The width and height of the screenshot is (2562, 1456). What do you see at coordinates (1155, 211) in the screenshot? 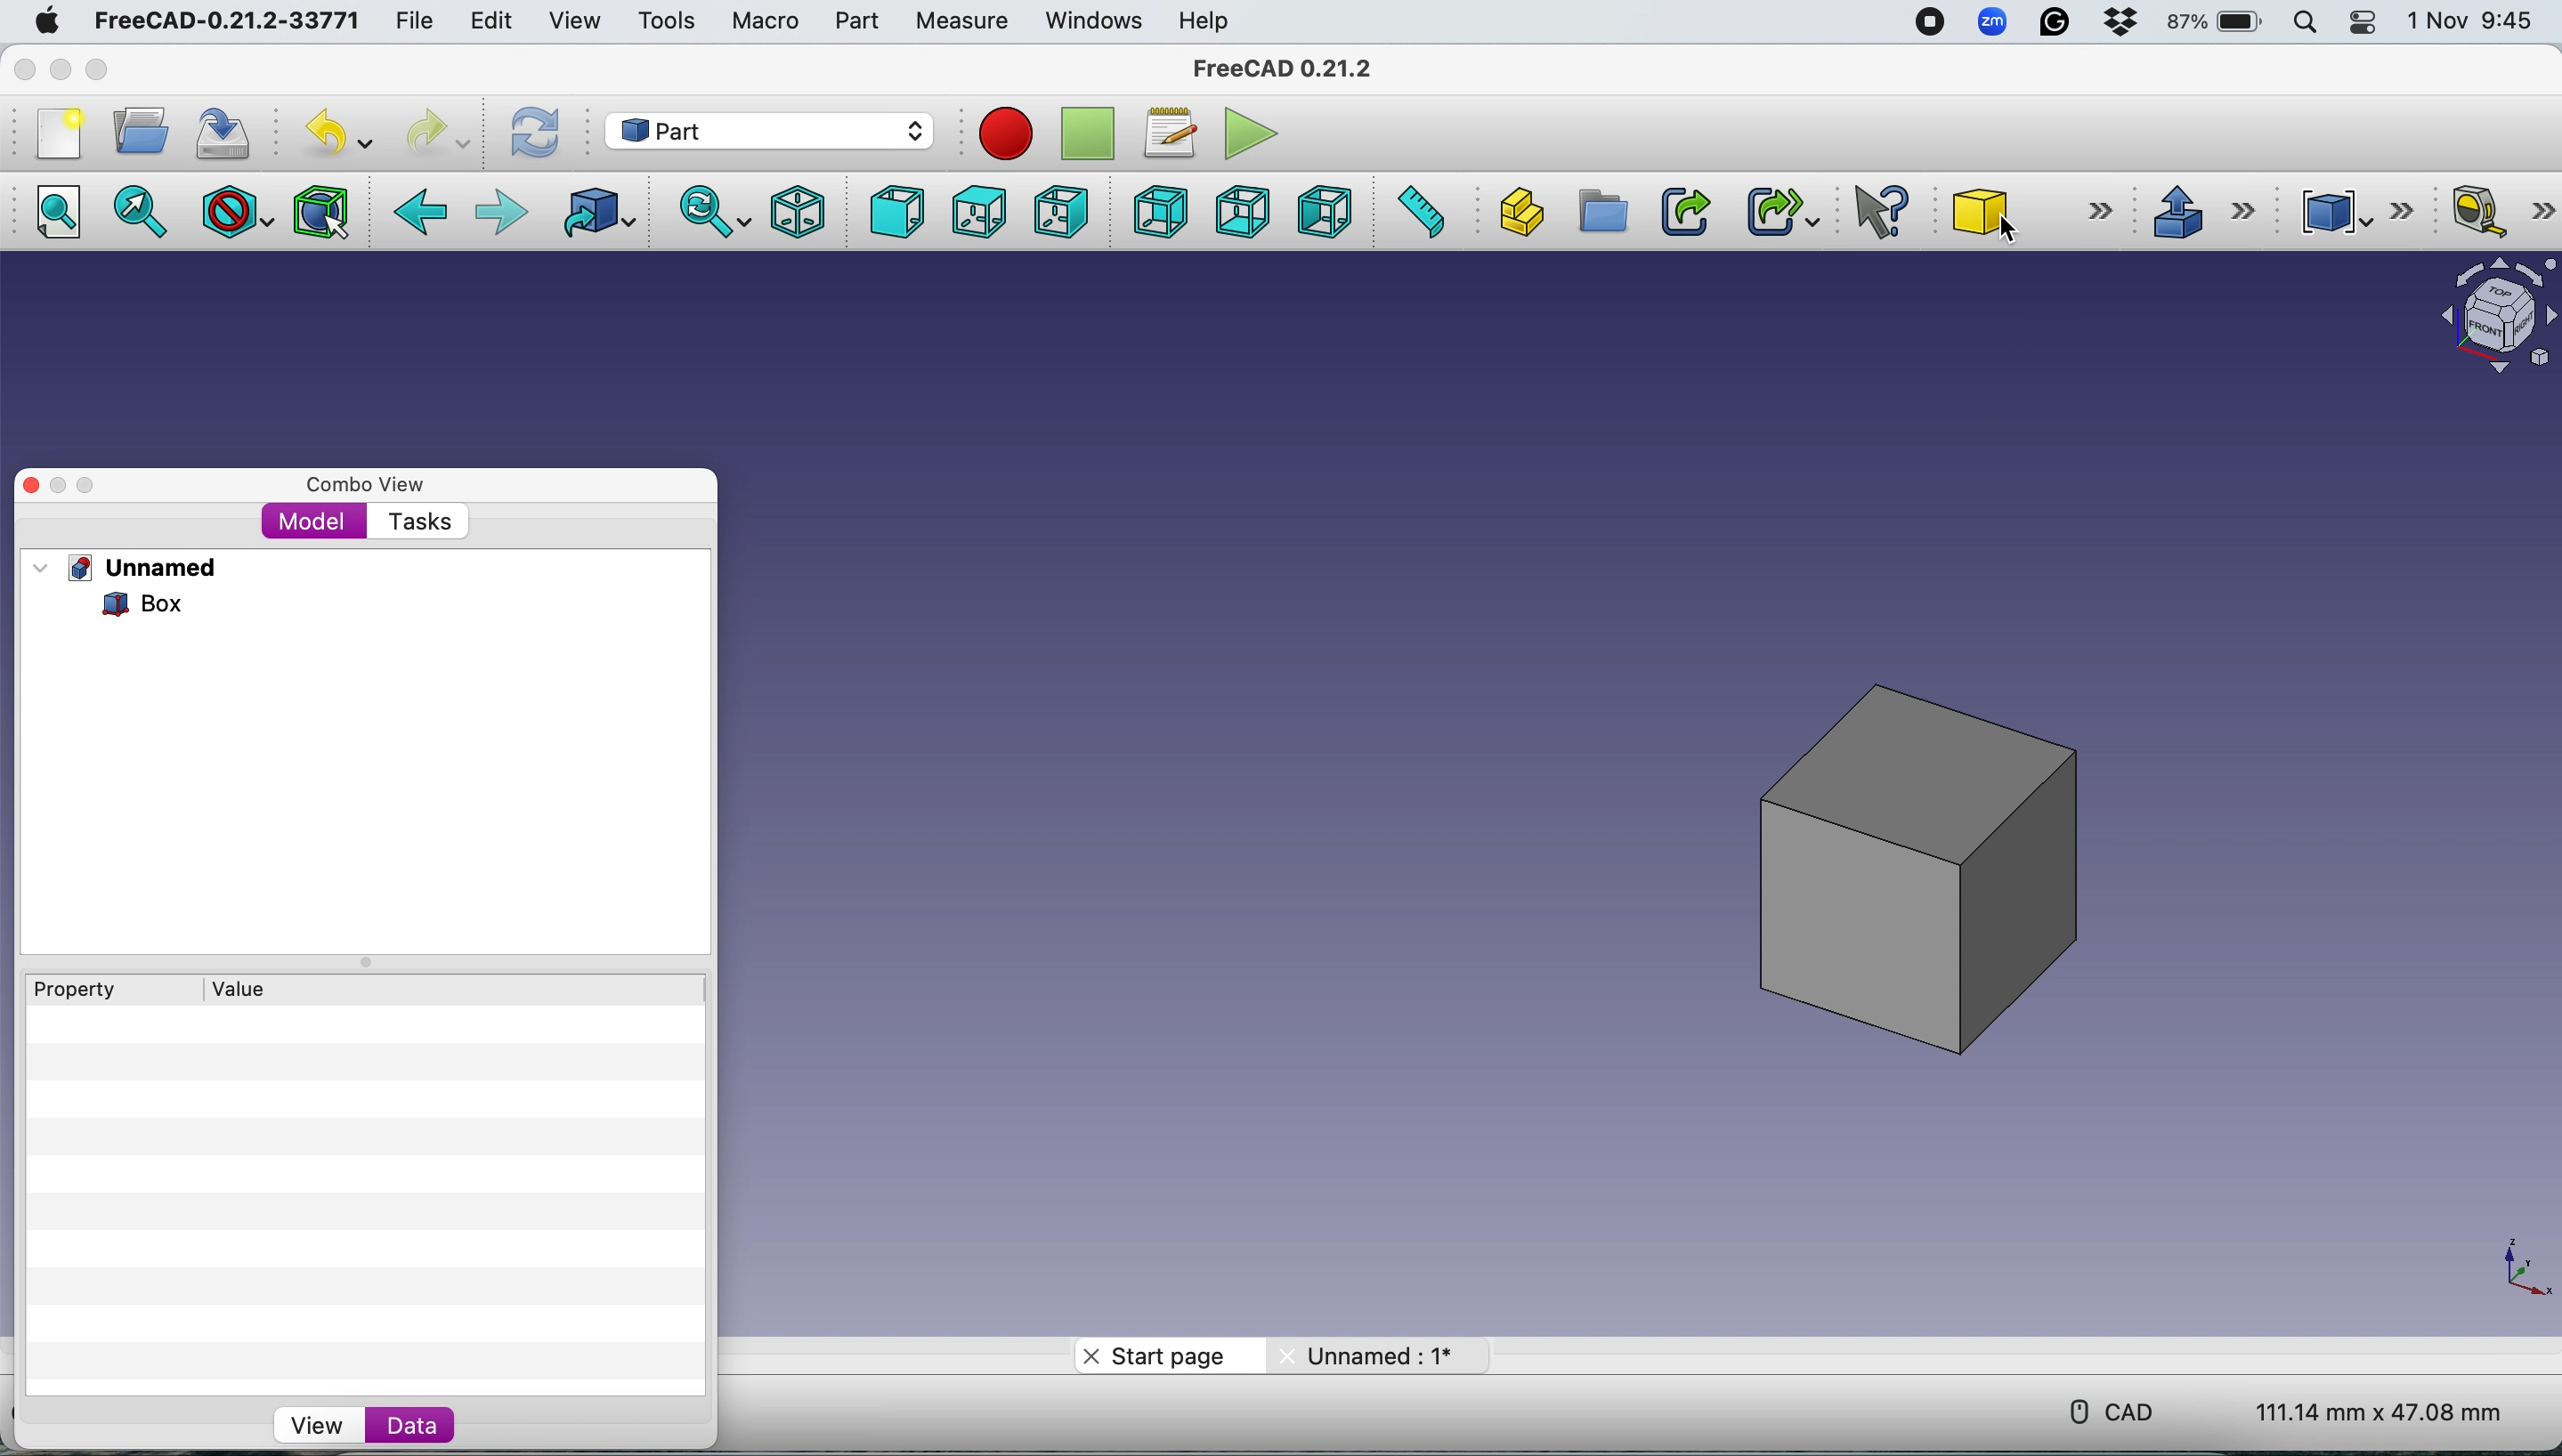
I see `Rear` at bounding box center [1155, 211].